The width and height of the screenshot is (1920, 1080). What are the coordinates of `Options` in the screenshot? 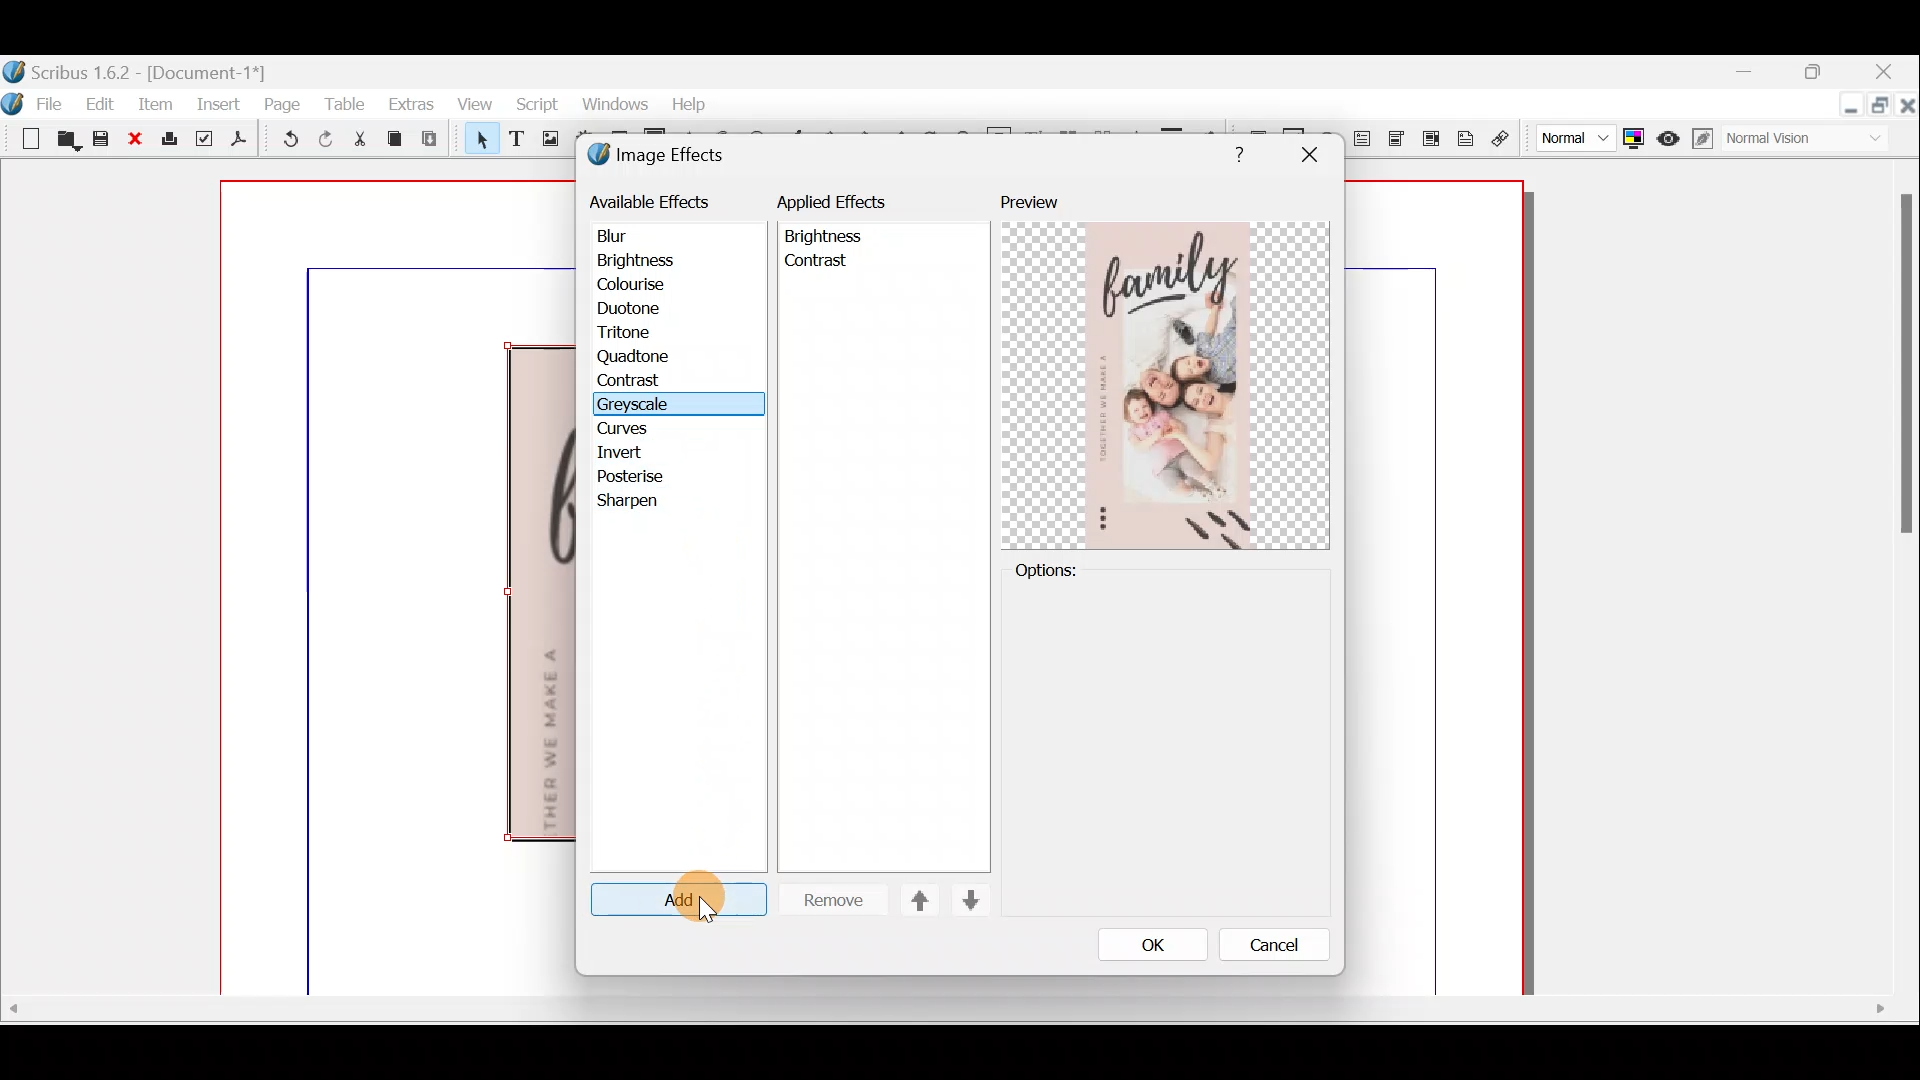 It's located at (1167, 741).